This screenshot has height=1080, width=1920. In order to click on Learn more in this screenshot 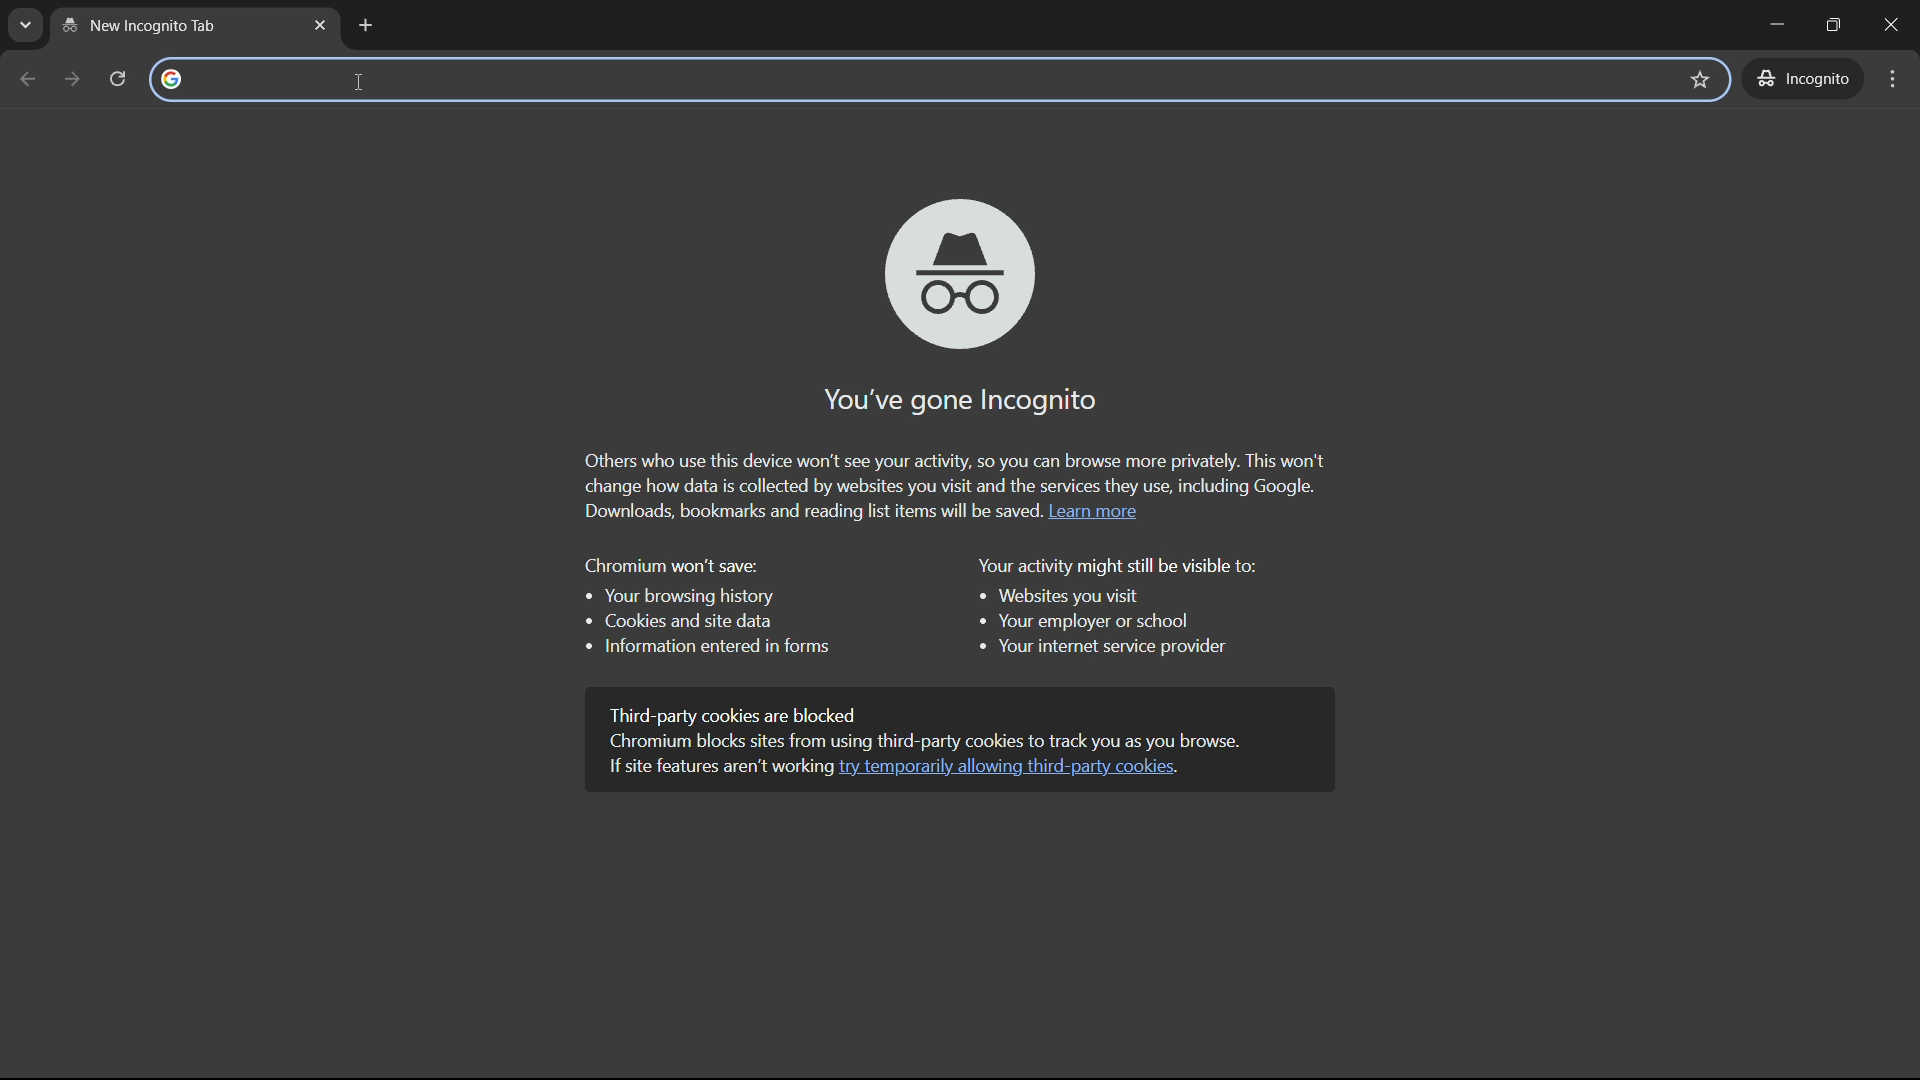, I will do `click(1092, 511)`.